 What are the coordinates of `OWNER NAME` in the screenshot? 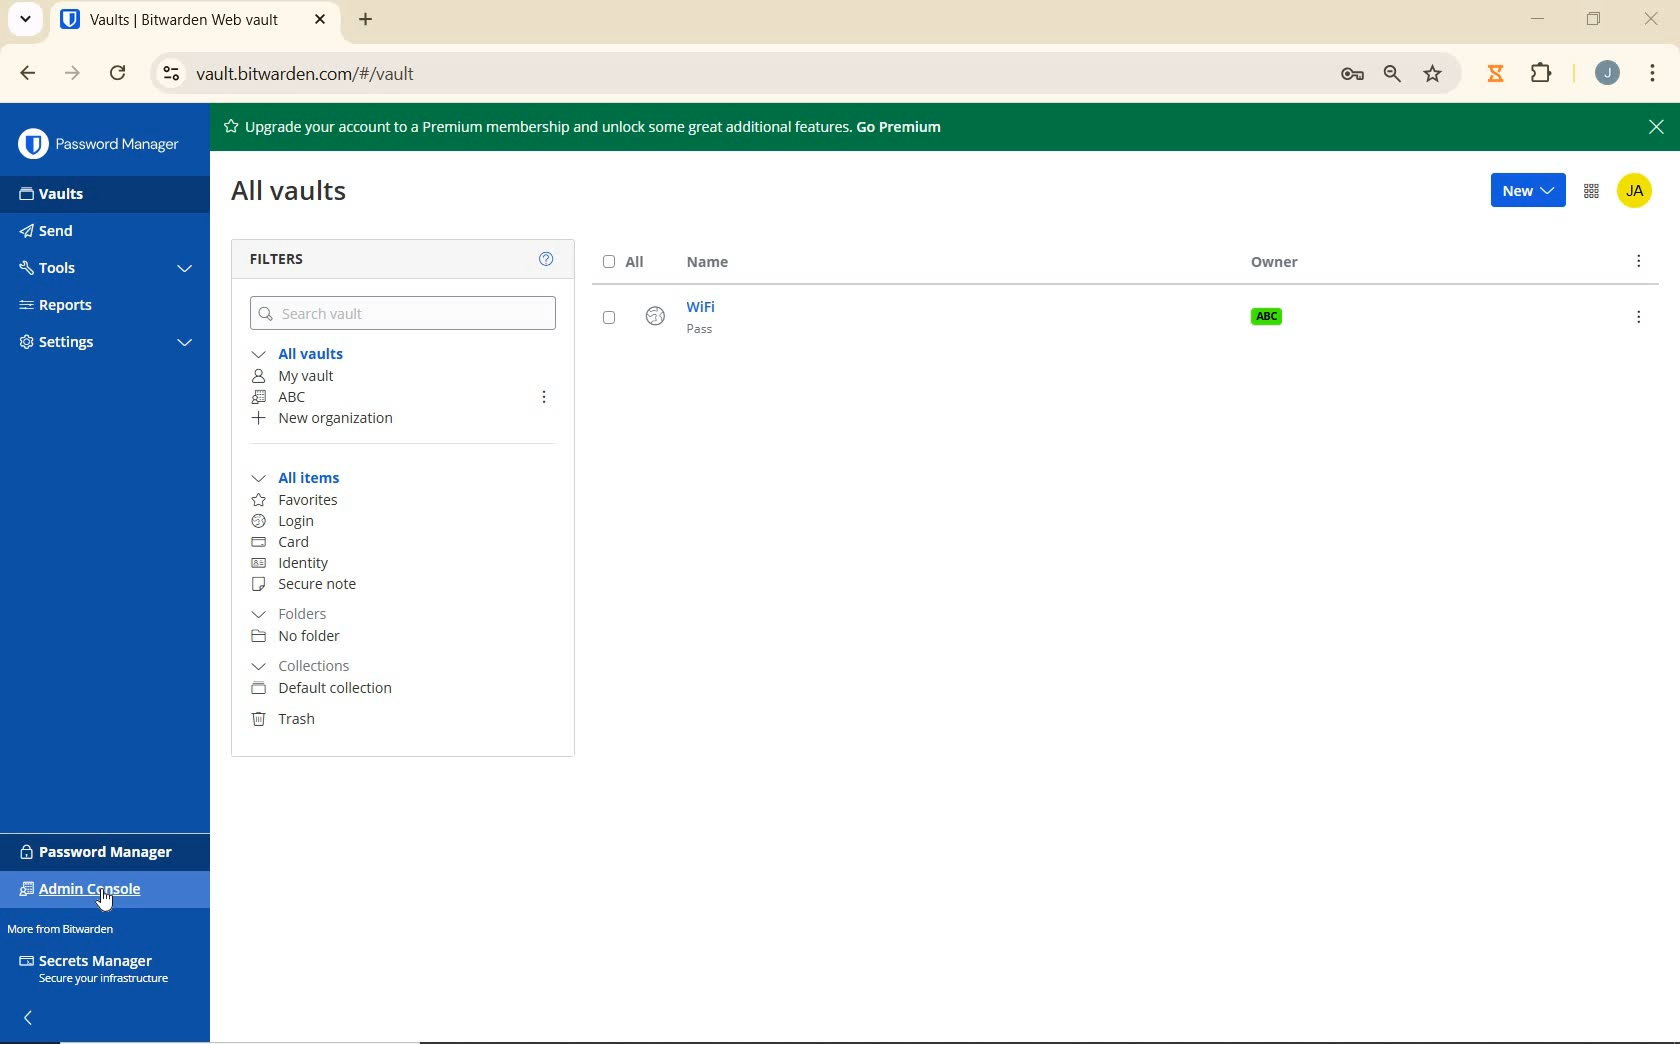 It's located at (1264, 315).